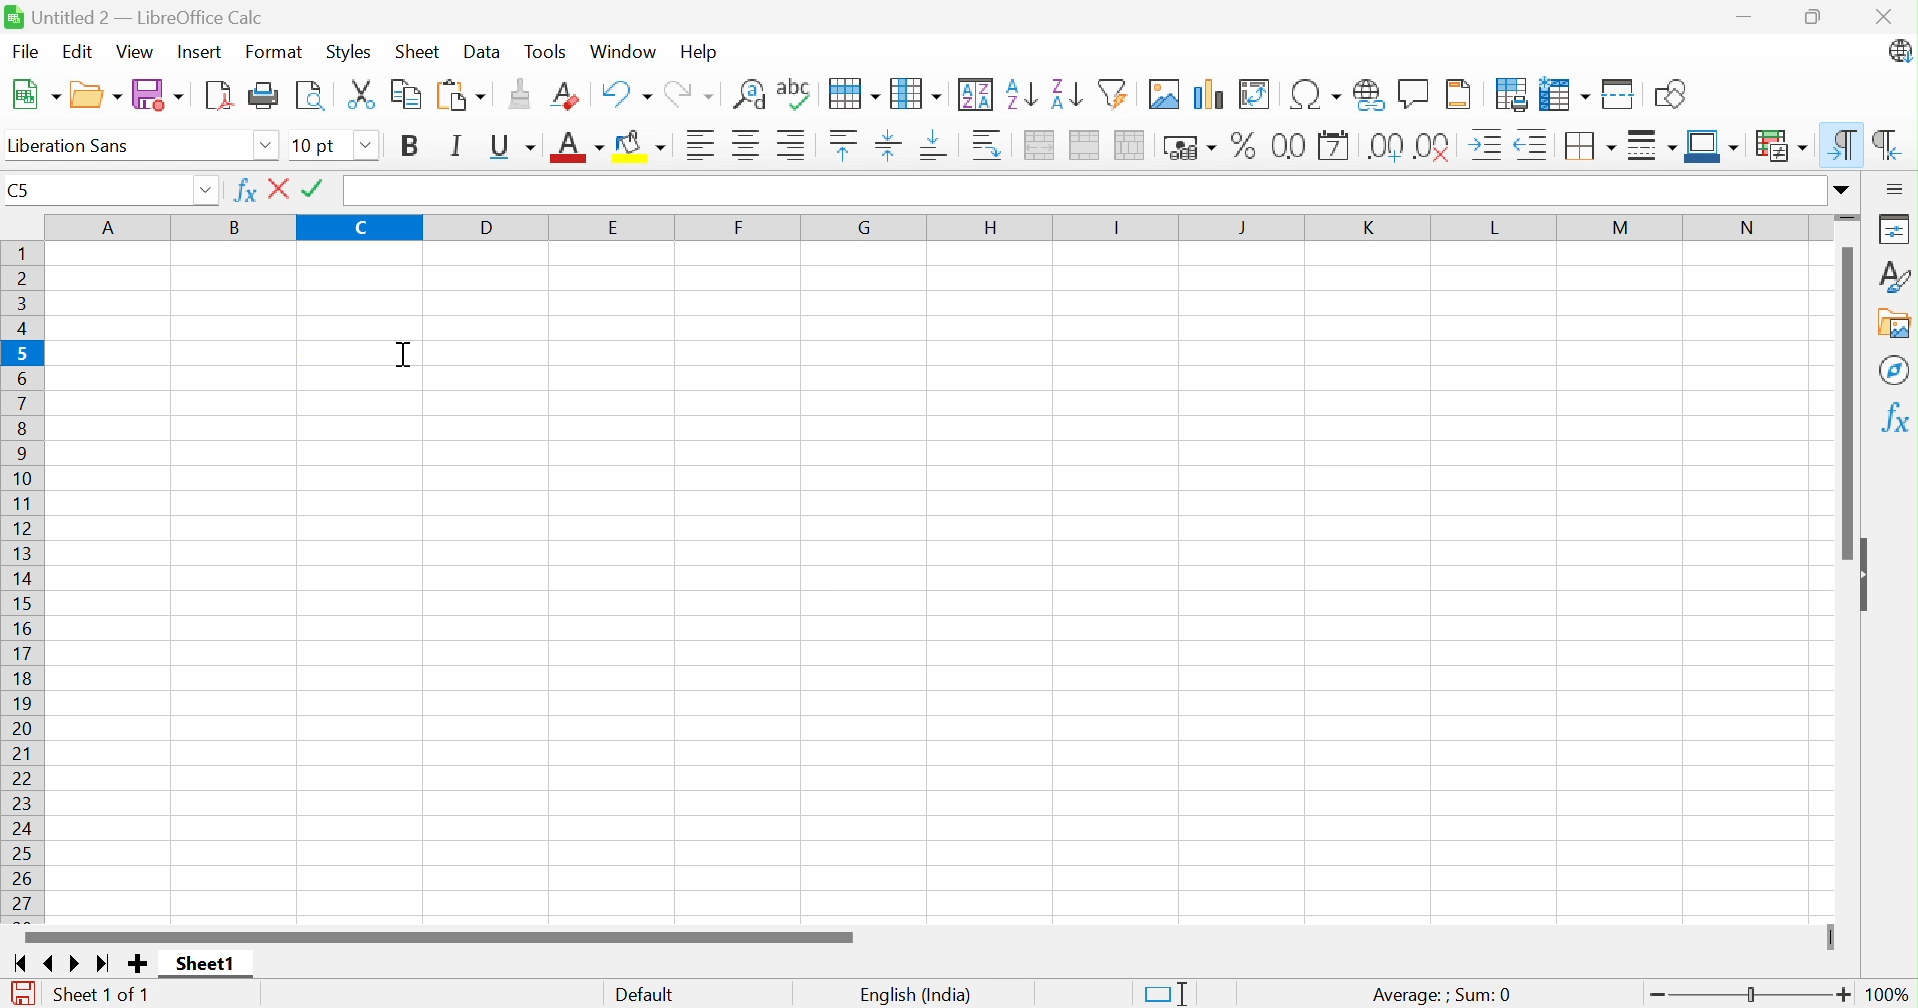 The height and width of the screenshot is (1008, 1918). What do you see at coordinates (1887, 146) in the screenshot?
I see `Right-to-left` at bounding box center [1887, 146].